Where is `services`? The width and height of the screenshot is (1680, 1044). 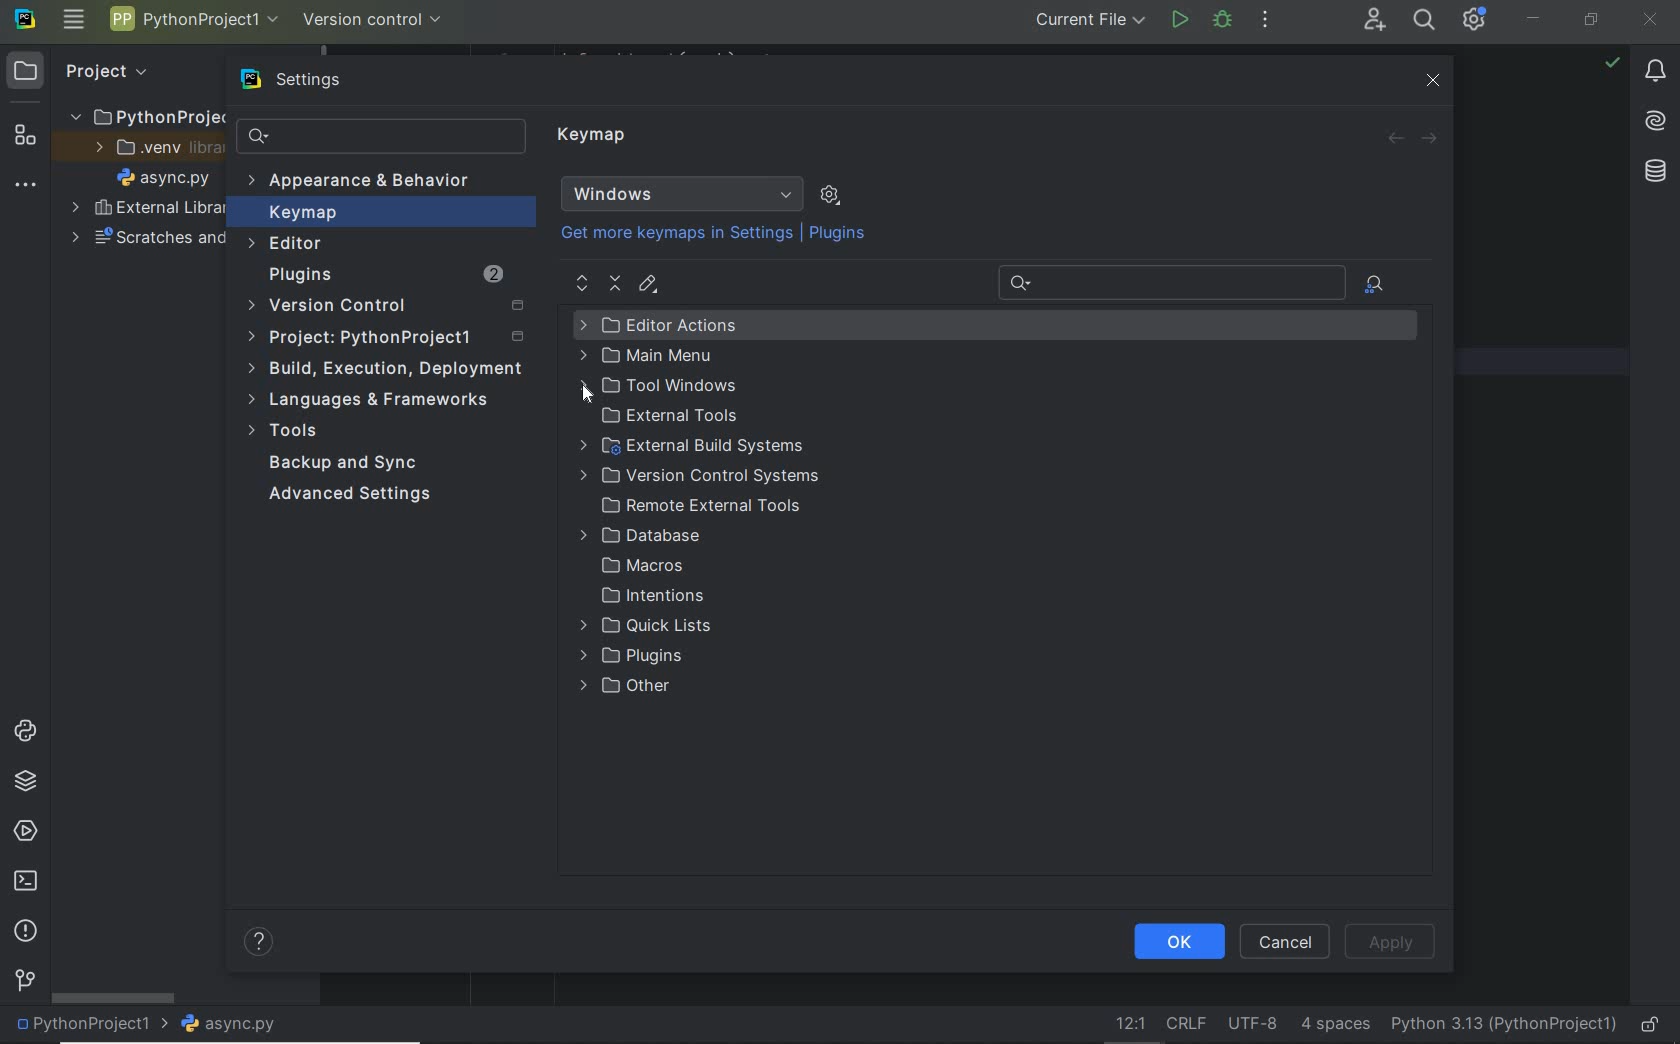
services is located at coordinates (22, 832).